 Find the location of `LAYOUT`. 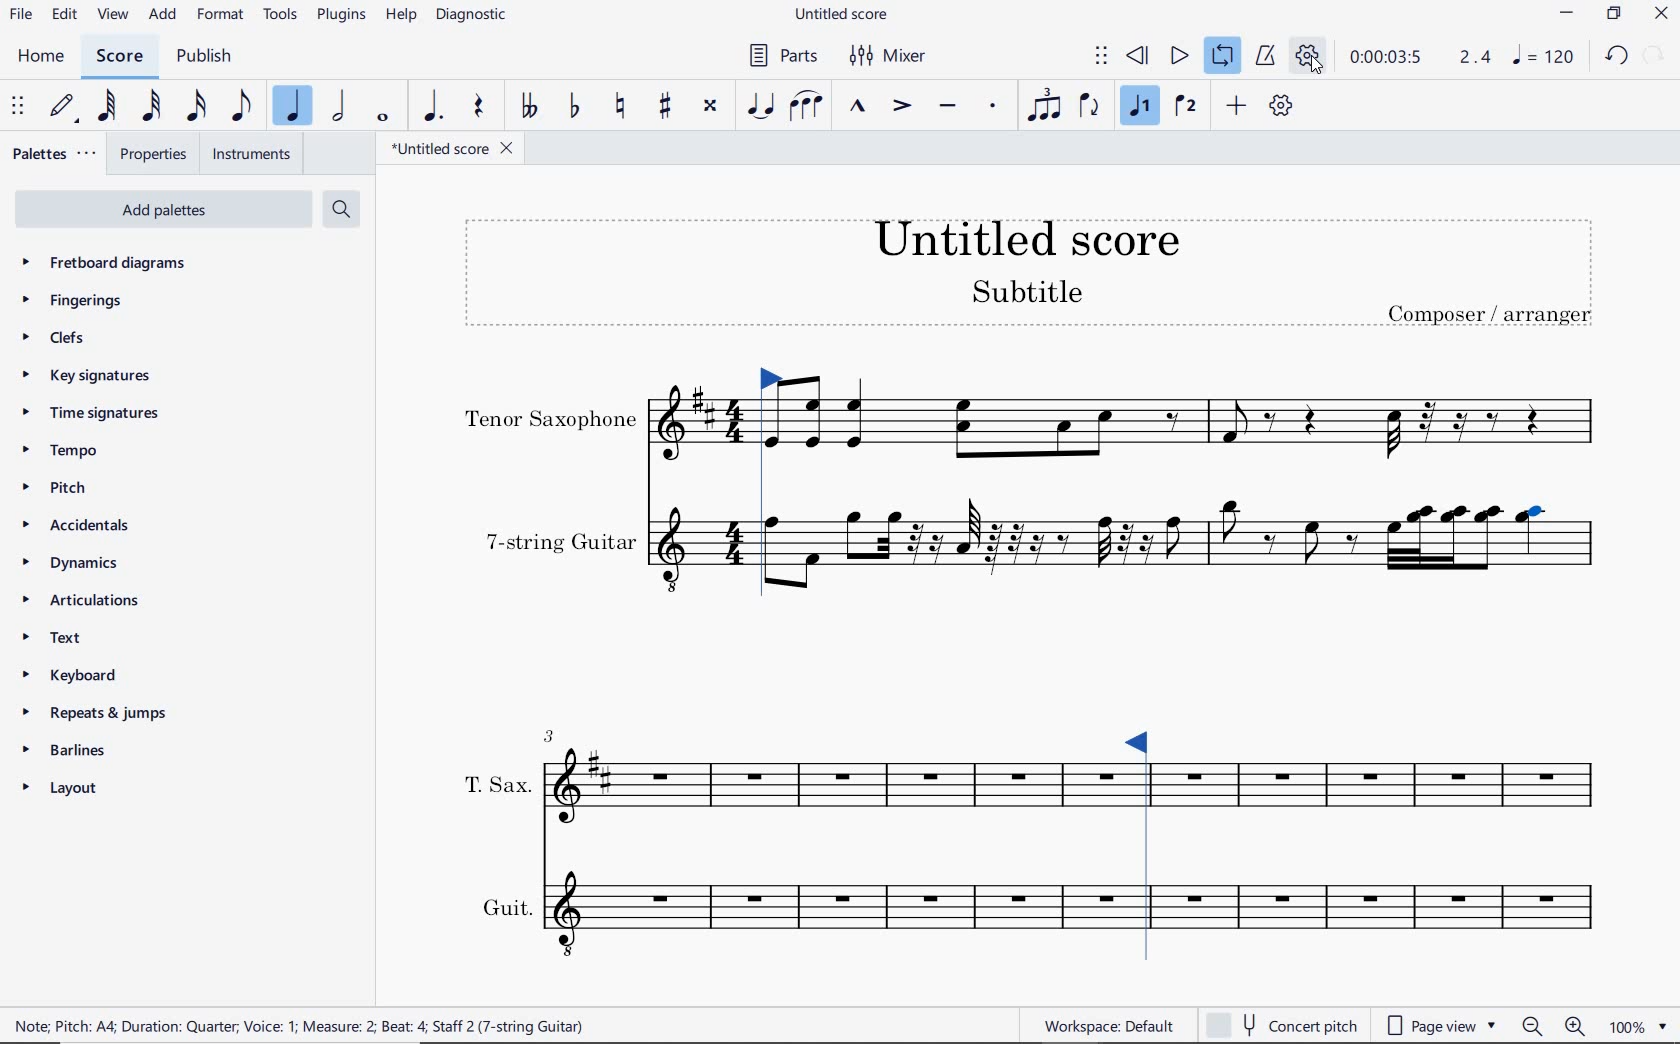

LAYOUT is located at coordinates (59, 790).